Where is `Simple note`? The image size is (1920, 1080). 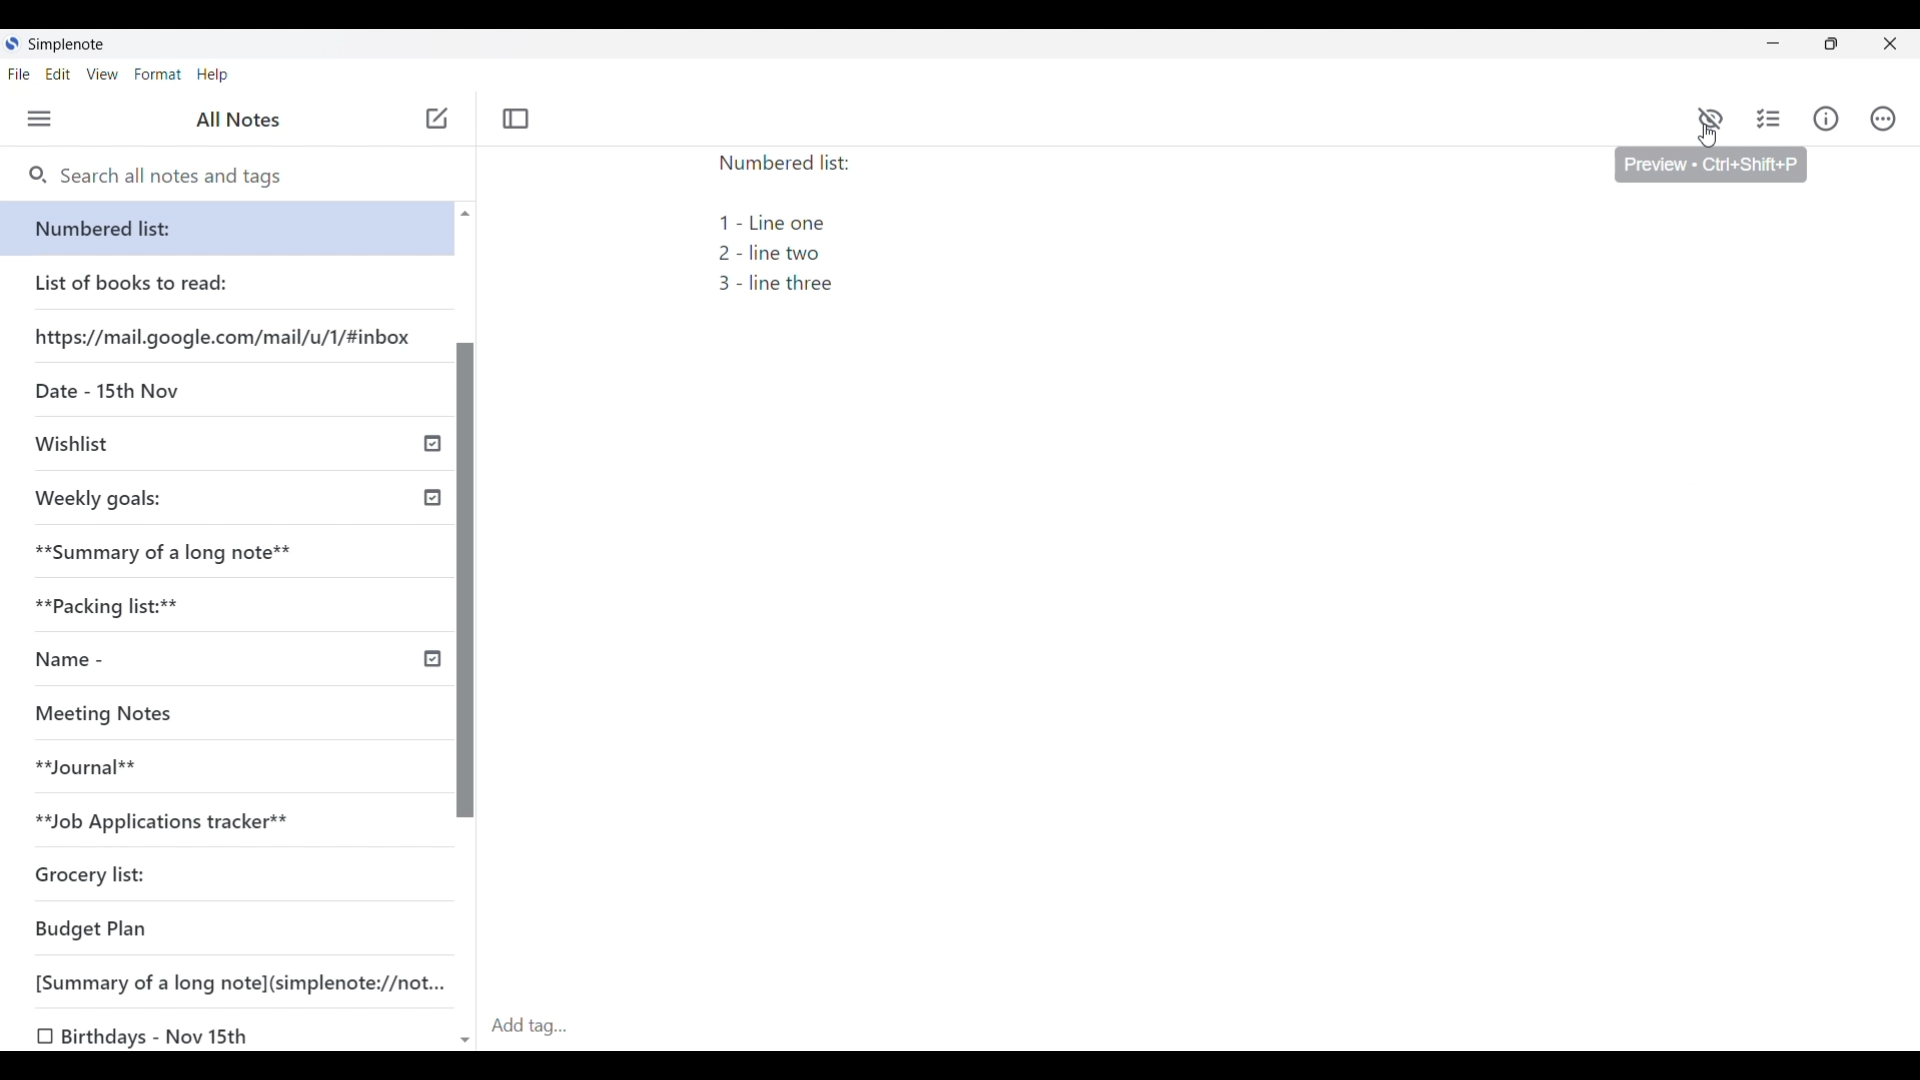 Simple note is located at coordinates (67, 44).